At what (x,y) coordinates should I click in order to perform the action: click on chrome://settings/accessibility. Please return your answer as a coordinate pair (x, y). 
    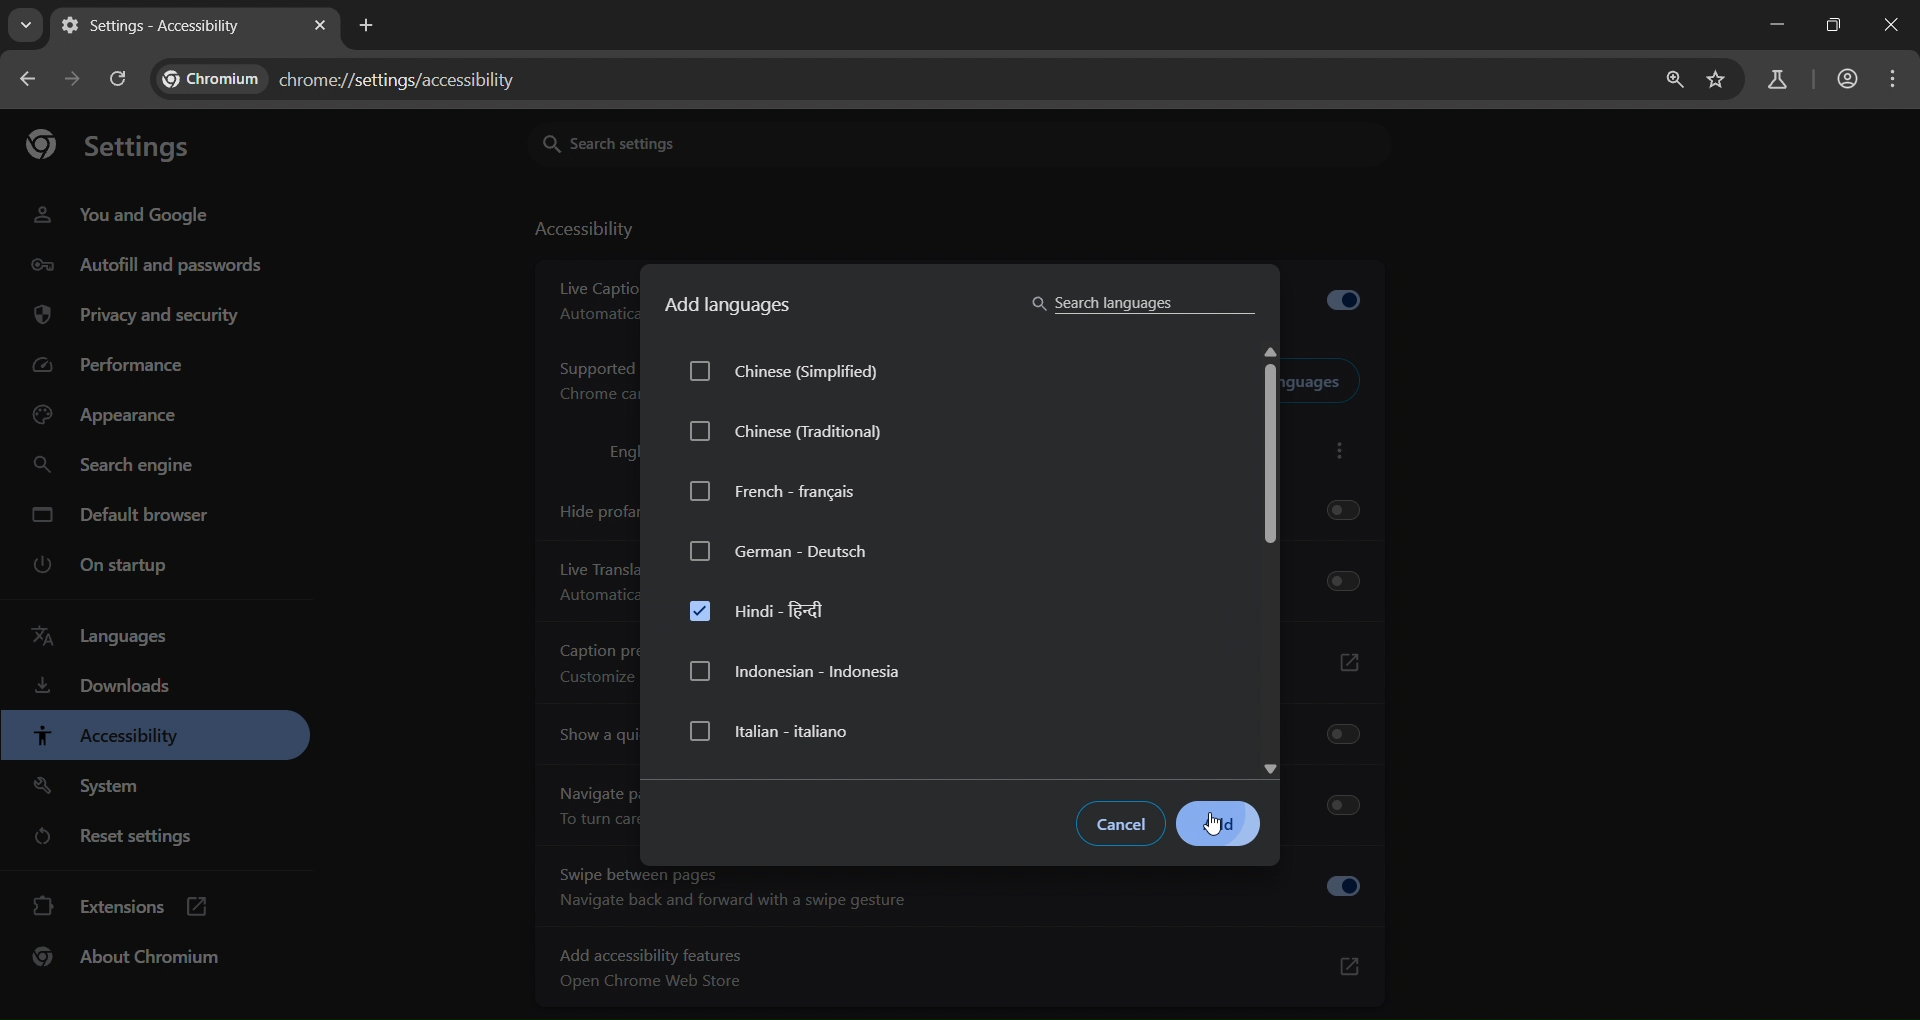
    Looking at the image, I should click on (401, 76).